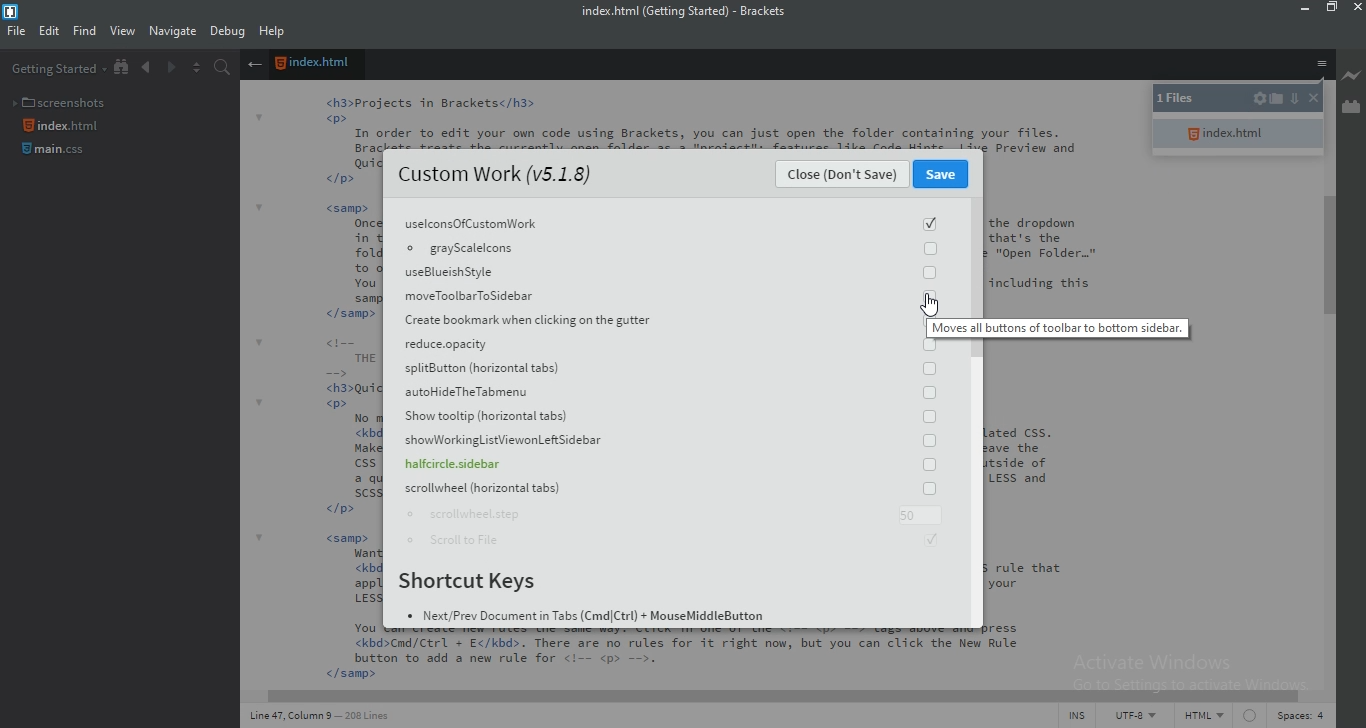 This screenshot has height=728, width=1366. I want to click on search, so click(224, 66).